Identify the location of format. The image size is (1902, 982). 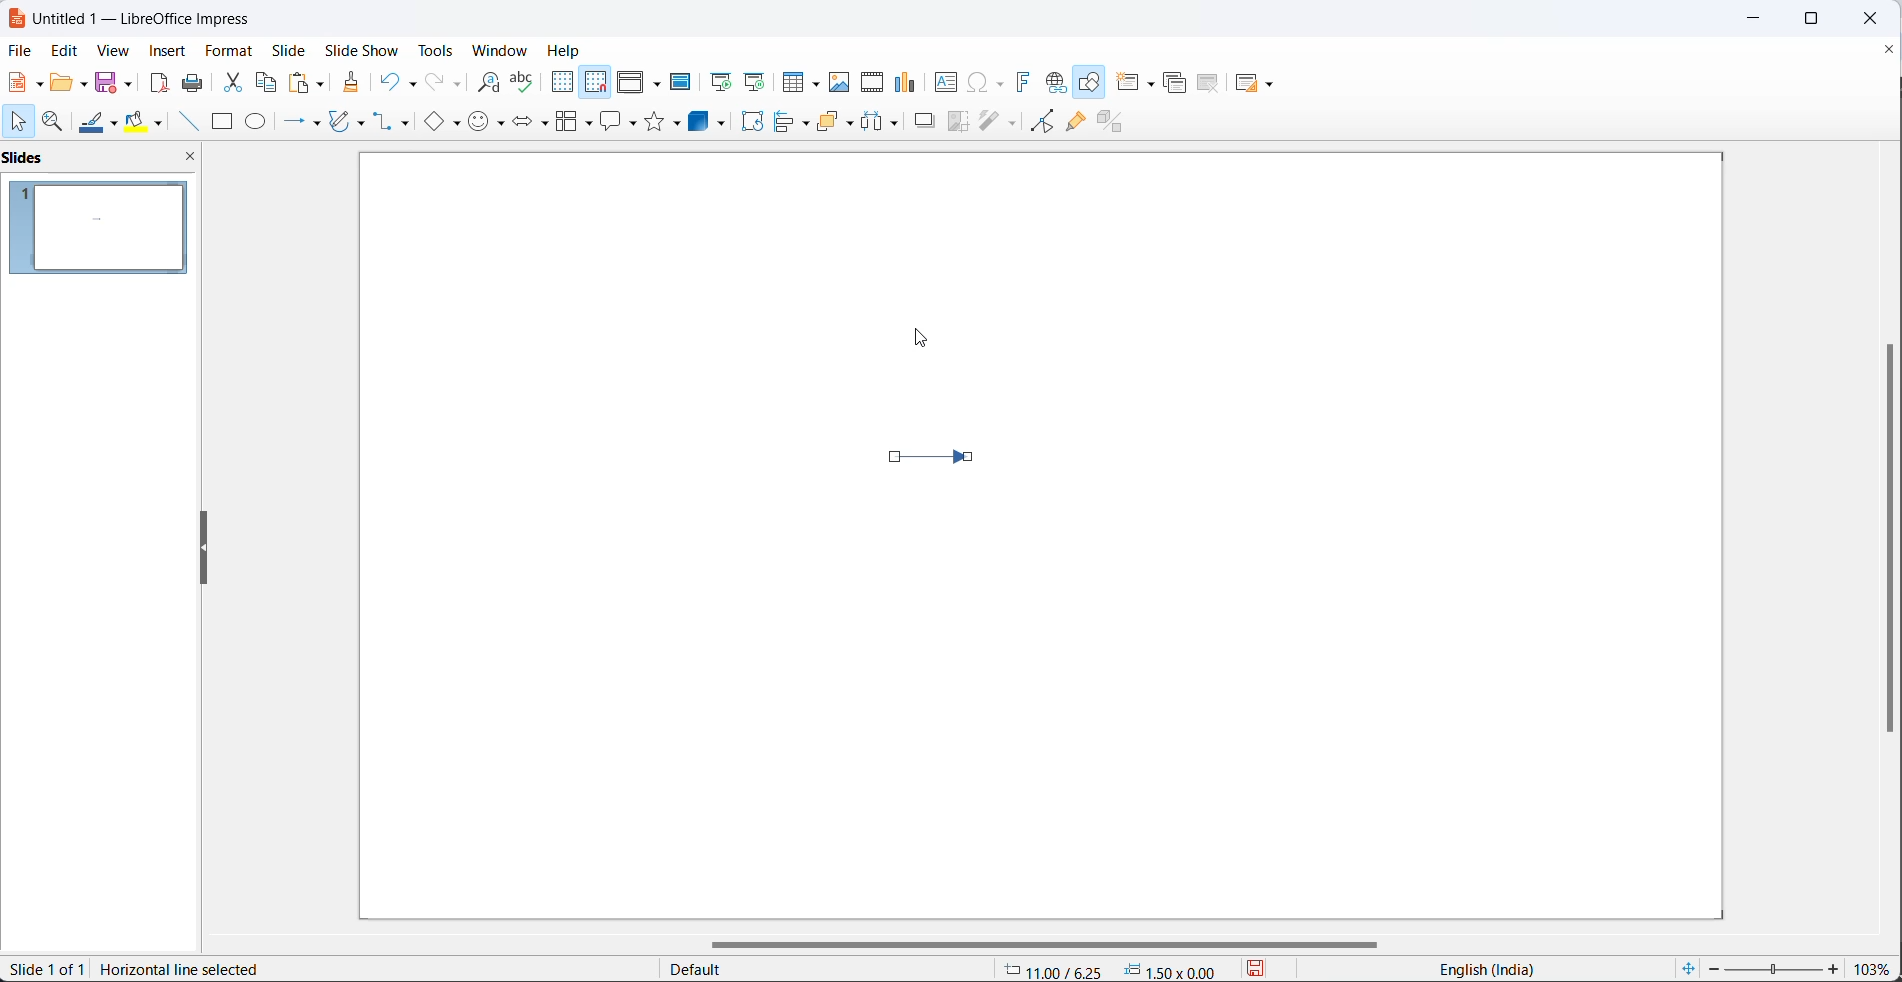
(230, 50).